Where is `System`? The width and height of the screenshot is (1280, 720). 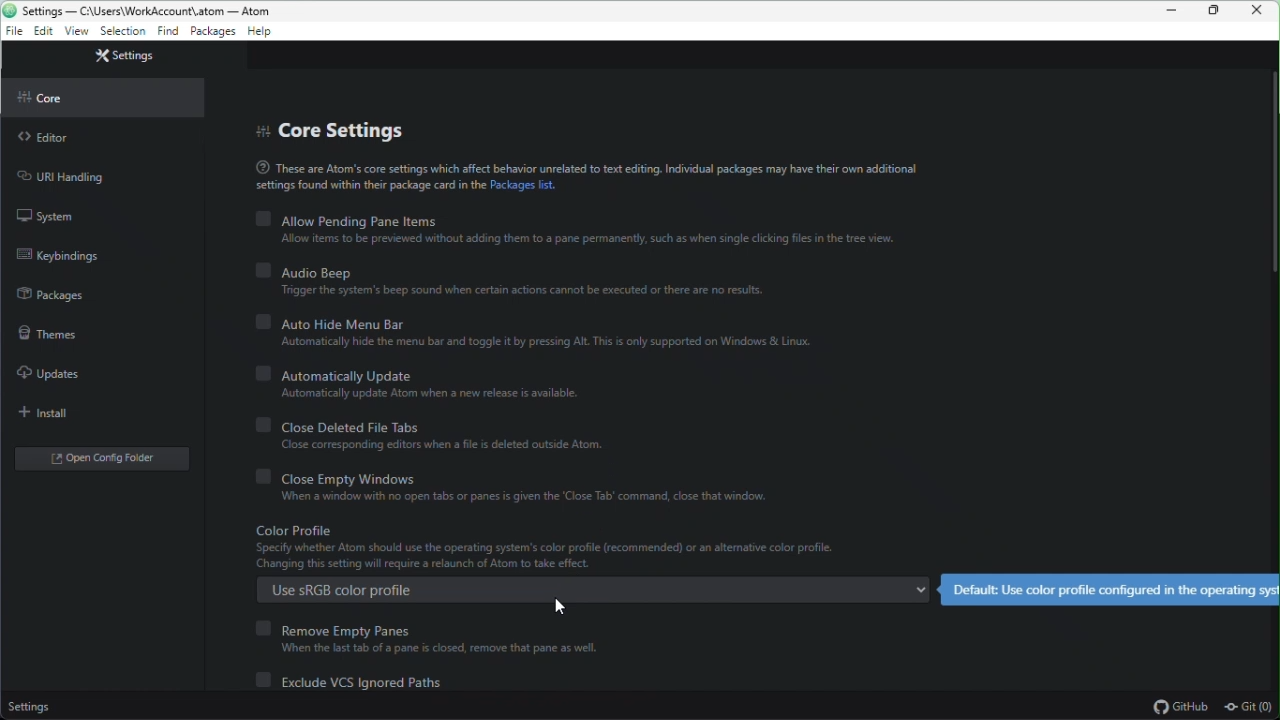 System is located at coordinates (52, 216).